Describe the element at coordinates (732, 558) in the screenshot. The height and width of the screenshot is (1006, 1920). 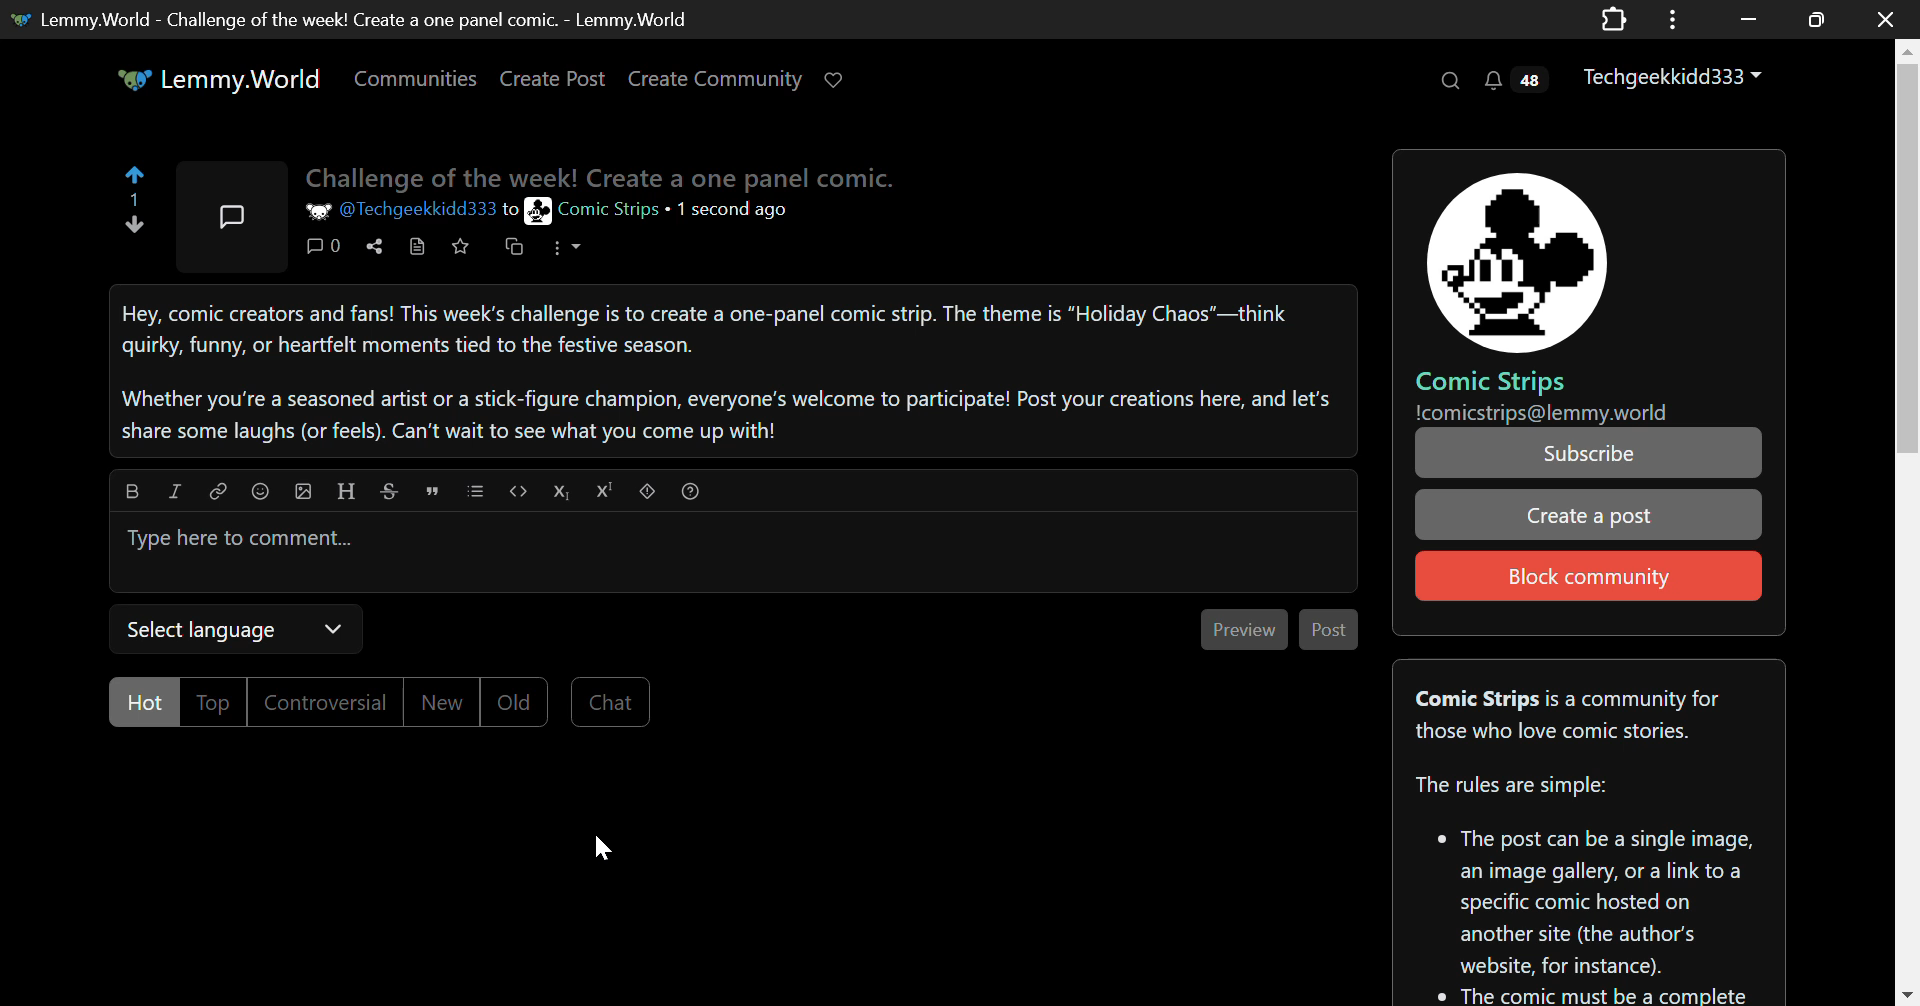
I see `Type here to comment...` at that location.